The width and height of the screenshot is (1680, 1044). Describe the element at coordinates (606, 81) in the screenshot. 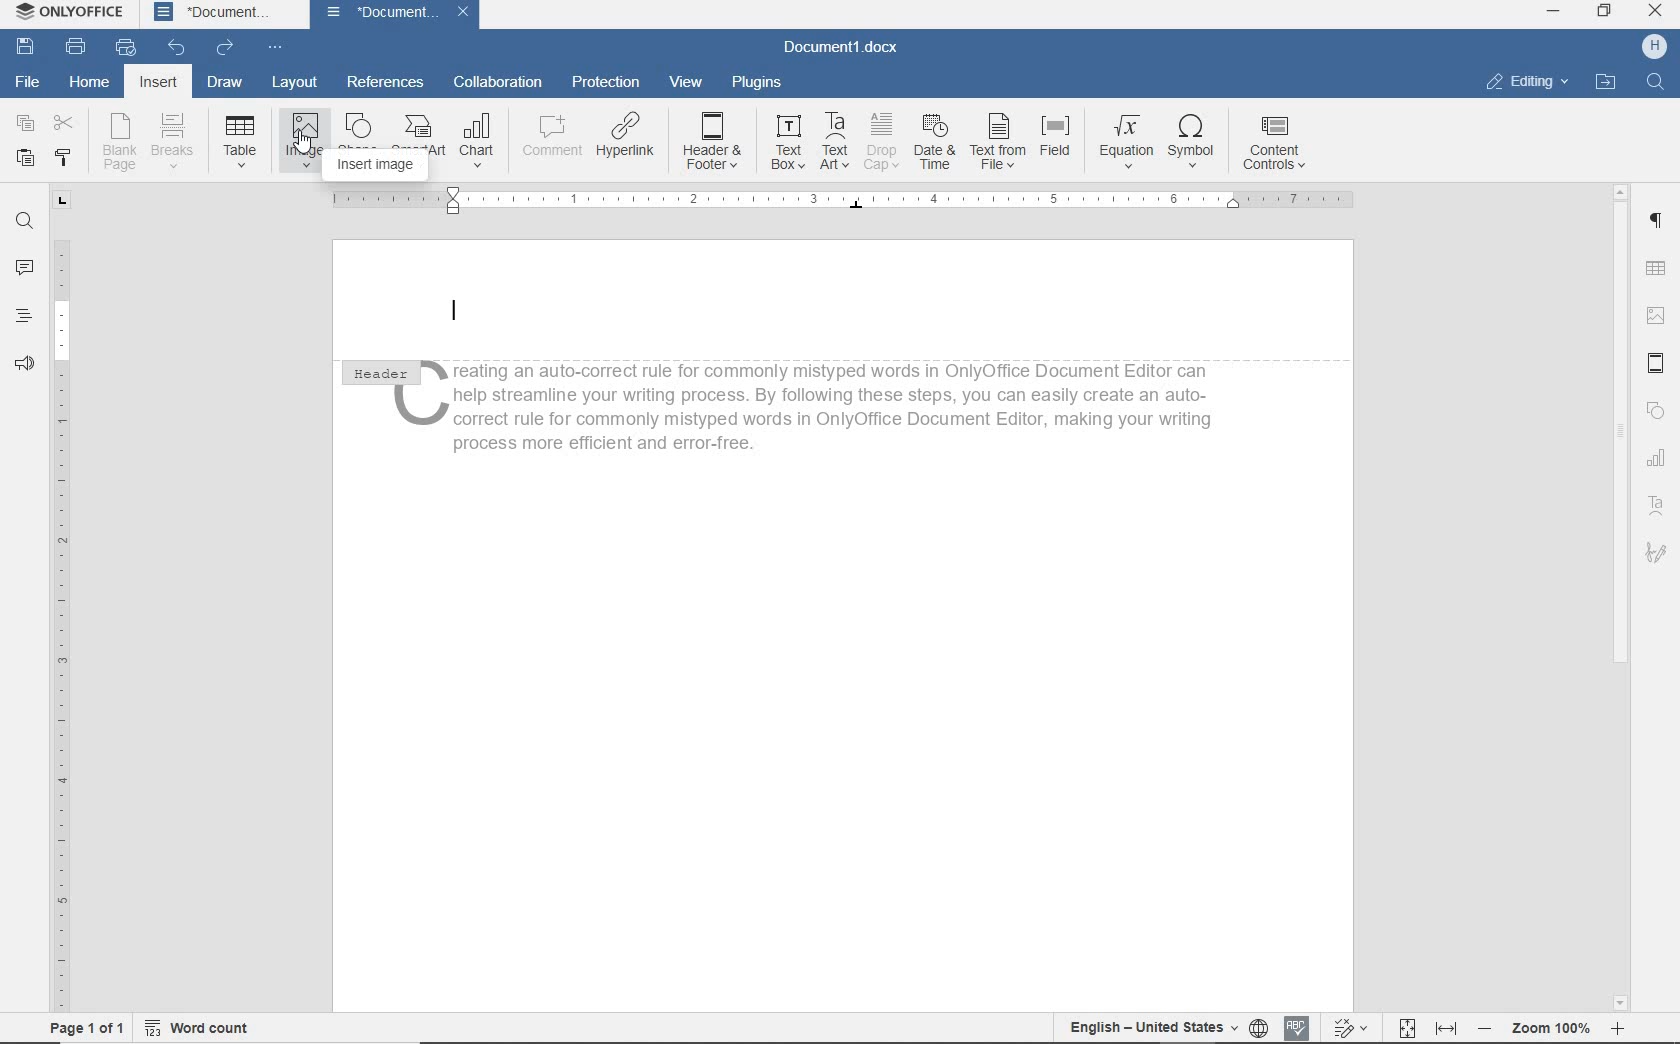

I see `PROTECTION` at that location.